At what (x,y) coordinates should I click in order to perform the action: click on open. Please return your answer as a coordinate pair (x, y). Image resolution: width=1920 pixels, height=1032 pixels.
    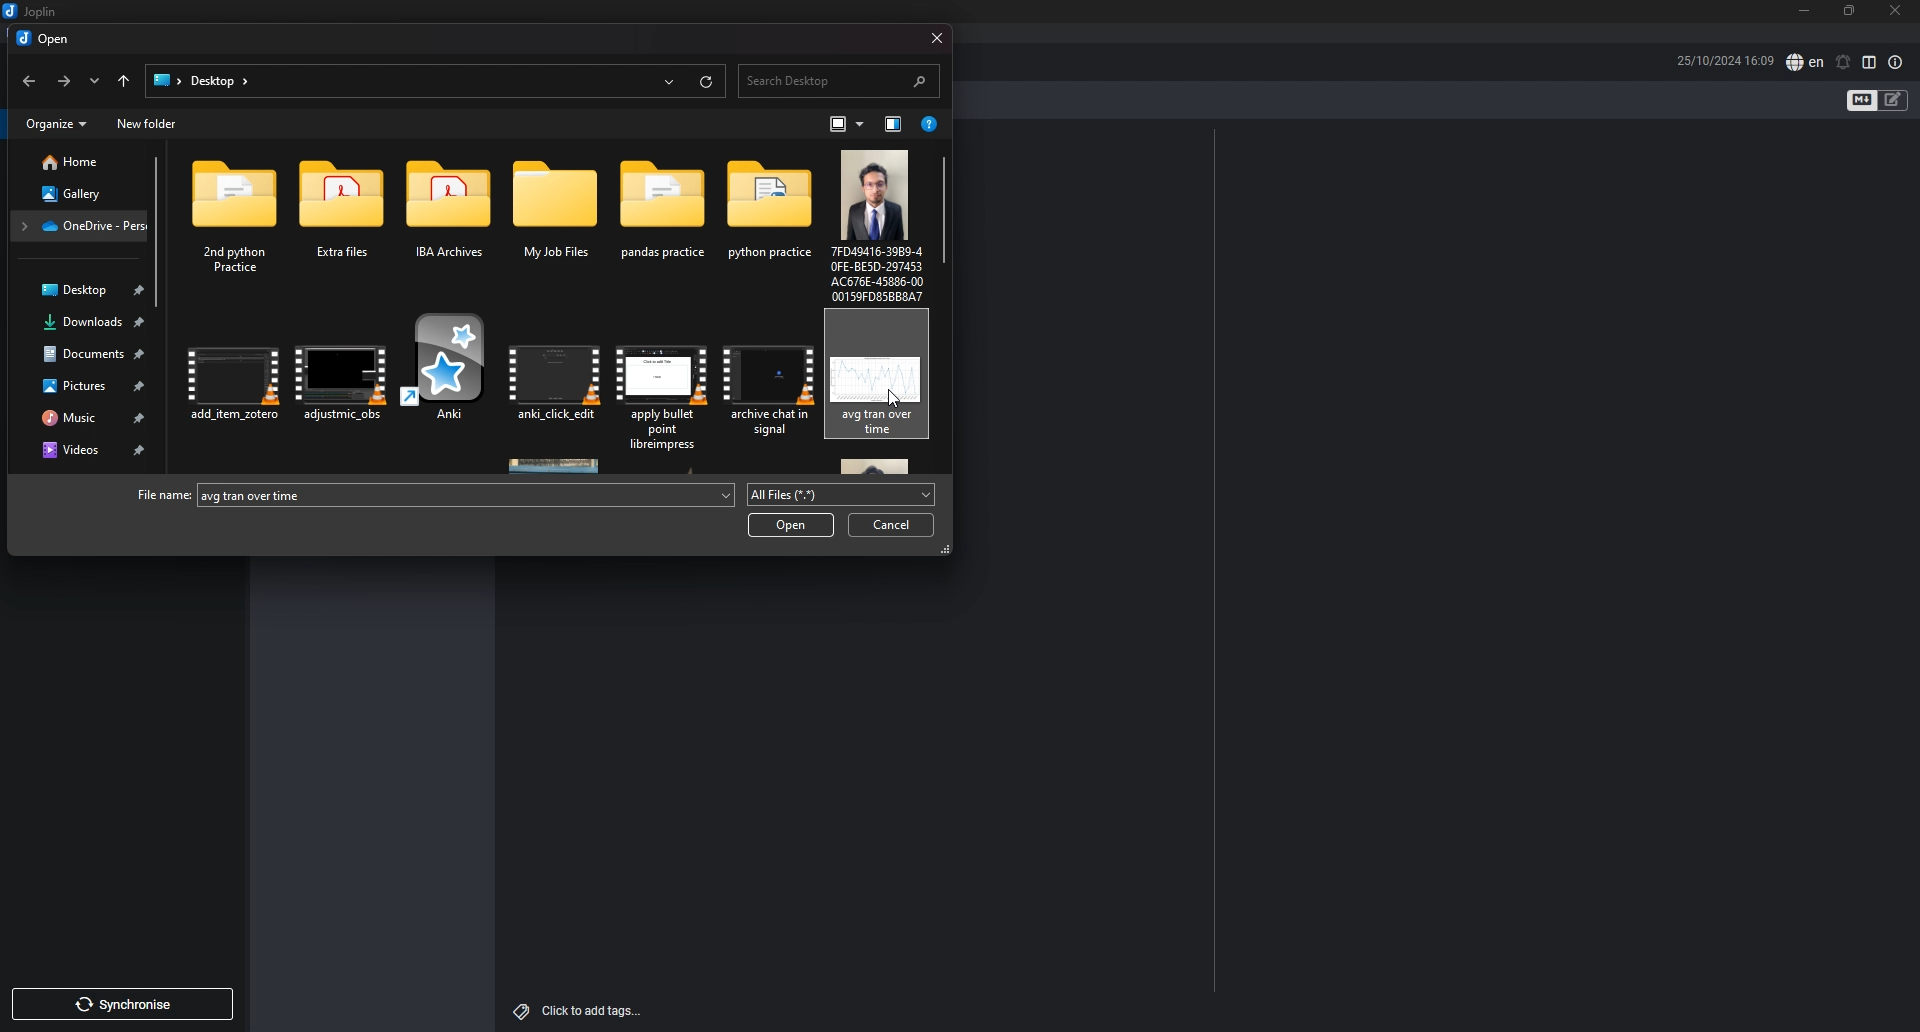
    Looking at the image, I should click on (791, 525).